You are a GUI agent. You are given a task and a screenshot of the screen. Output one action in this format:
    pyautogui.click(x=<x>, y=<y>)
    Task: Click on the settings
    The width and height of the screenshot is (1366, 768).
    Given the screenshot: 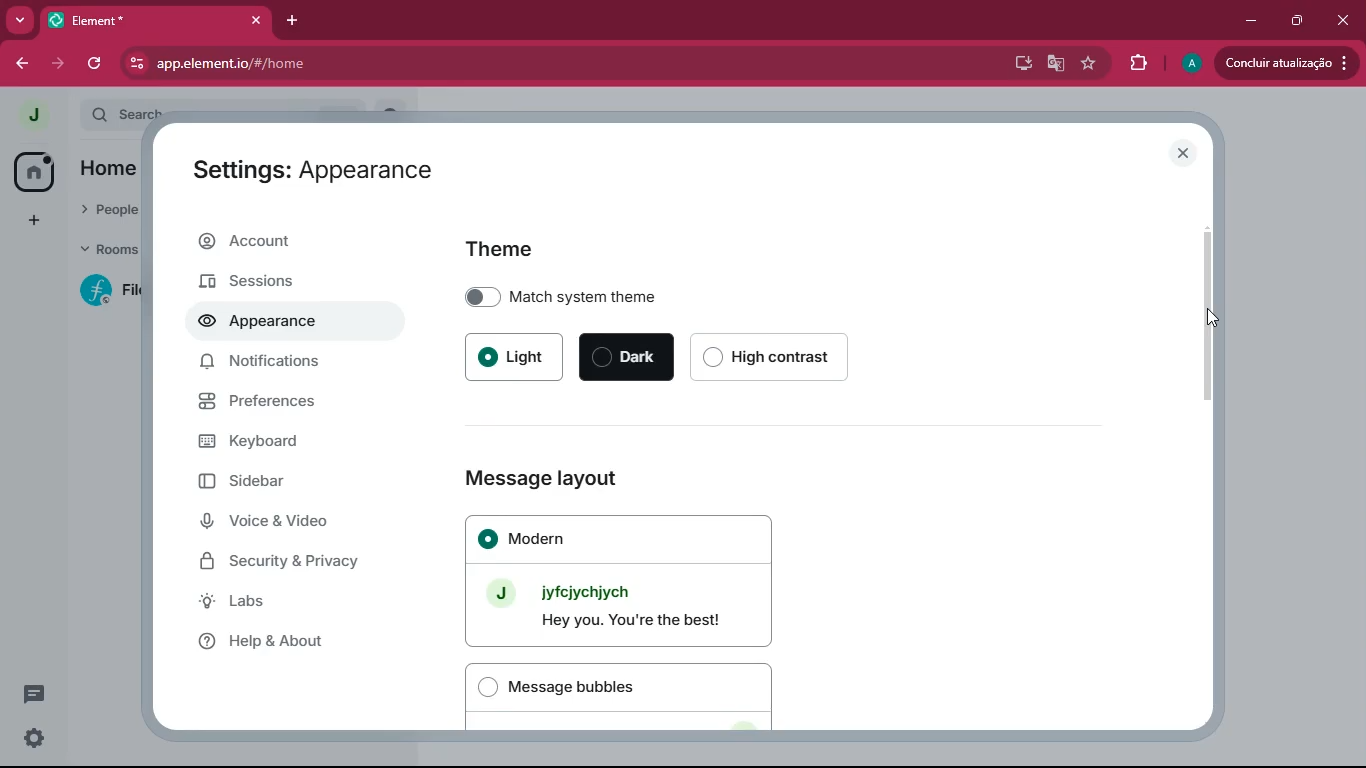 What is the action you would take?
    pyautogui.click(x=30, y=739)
    